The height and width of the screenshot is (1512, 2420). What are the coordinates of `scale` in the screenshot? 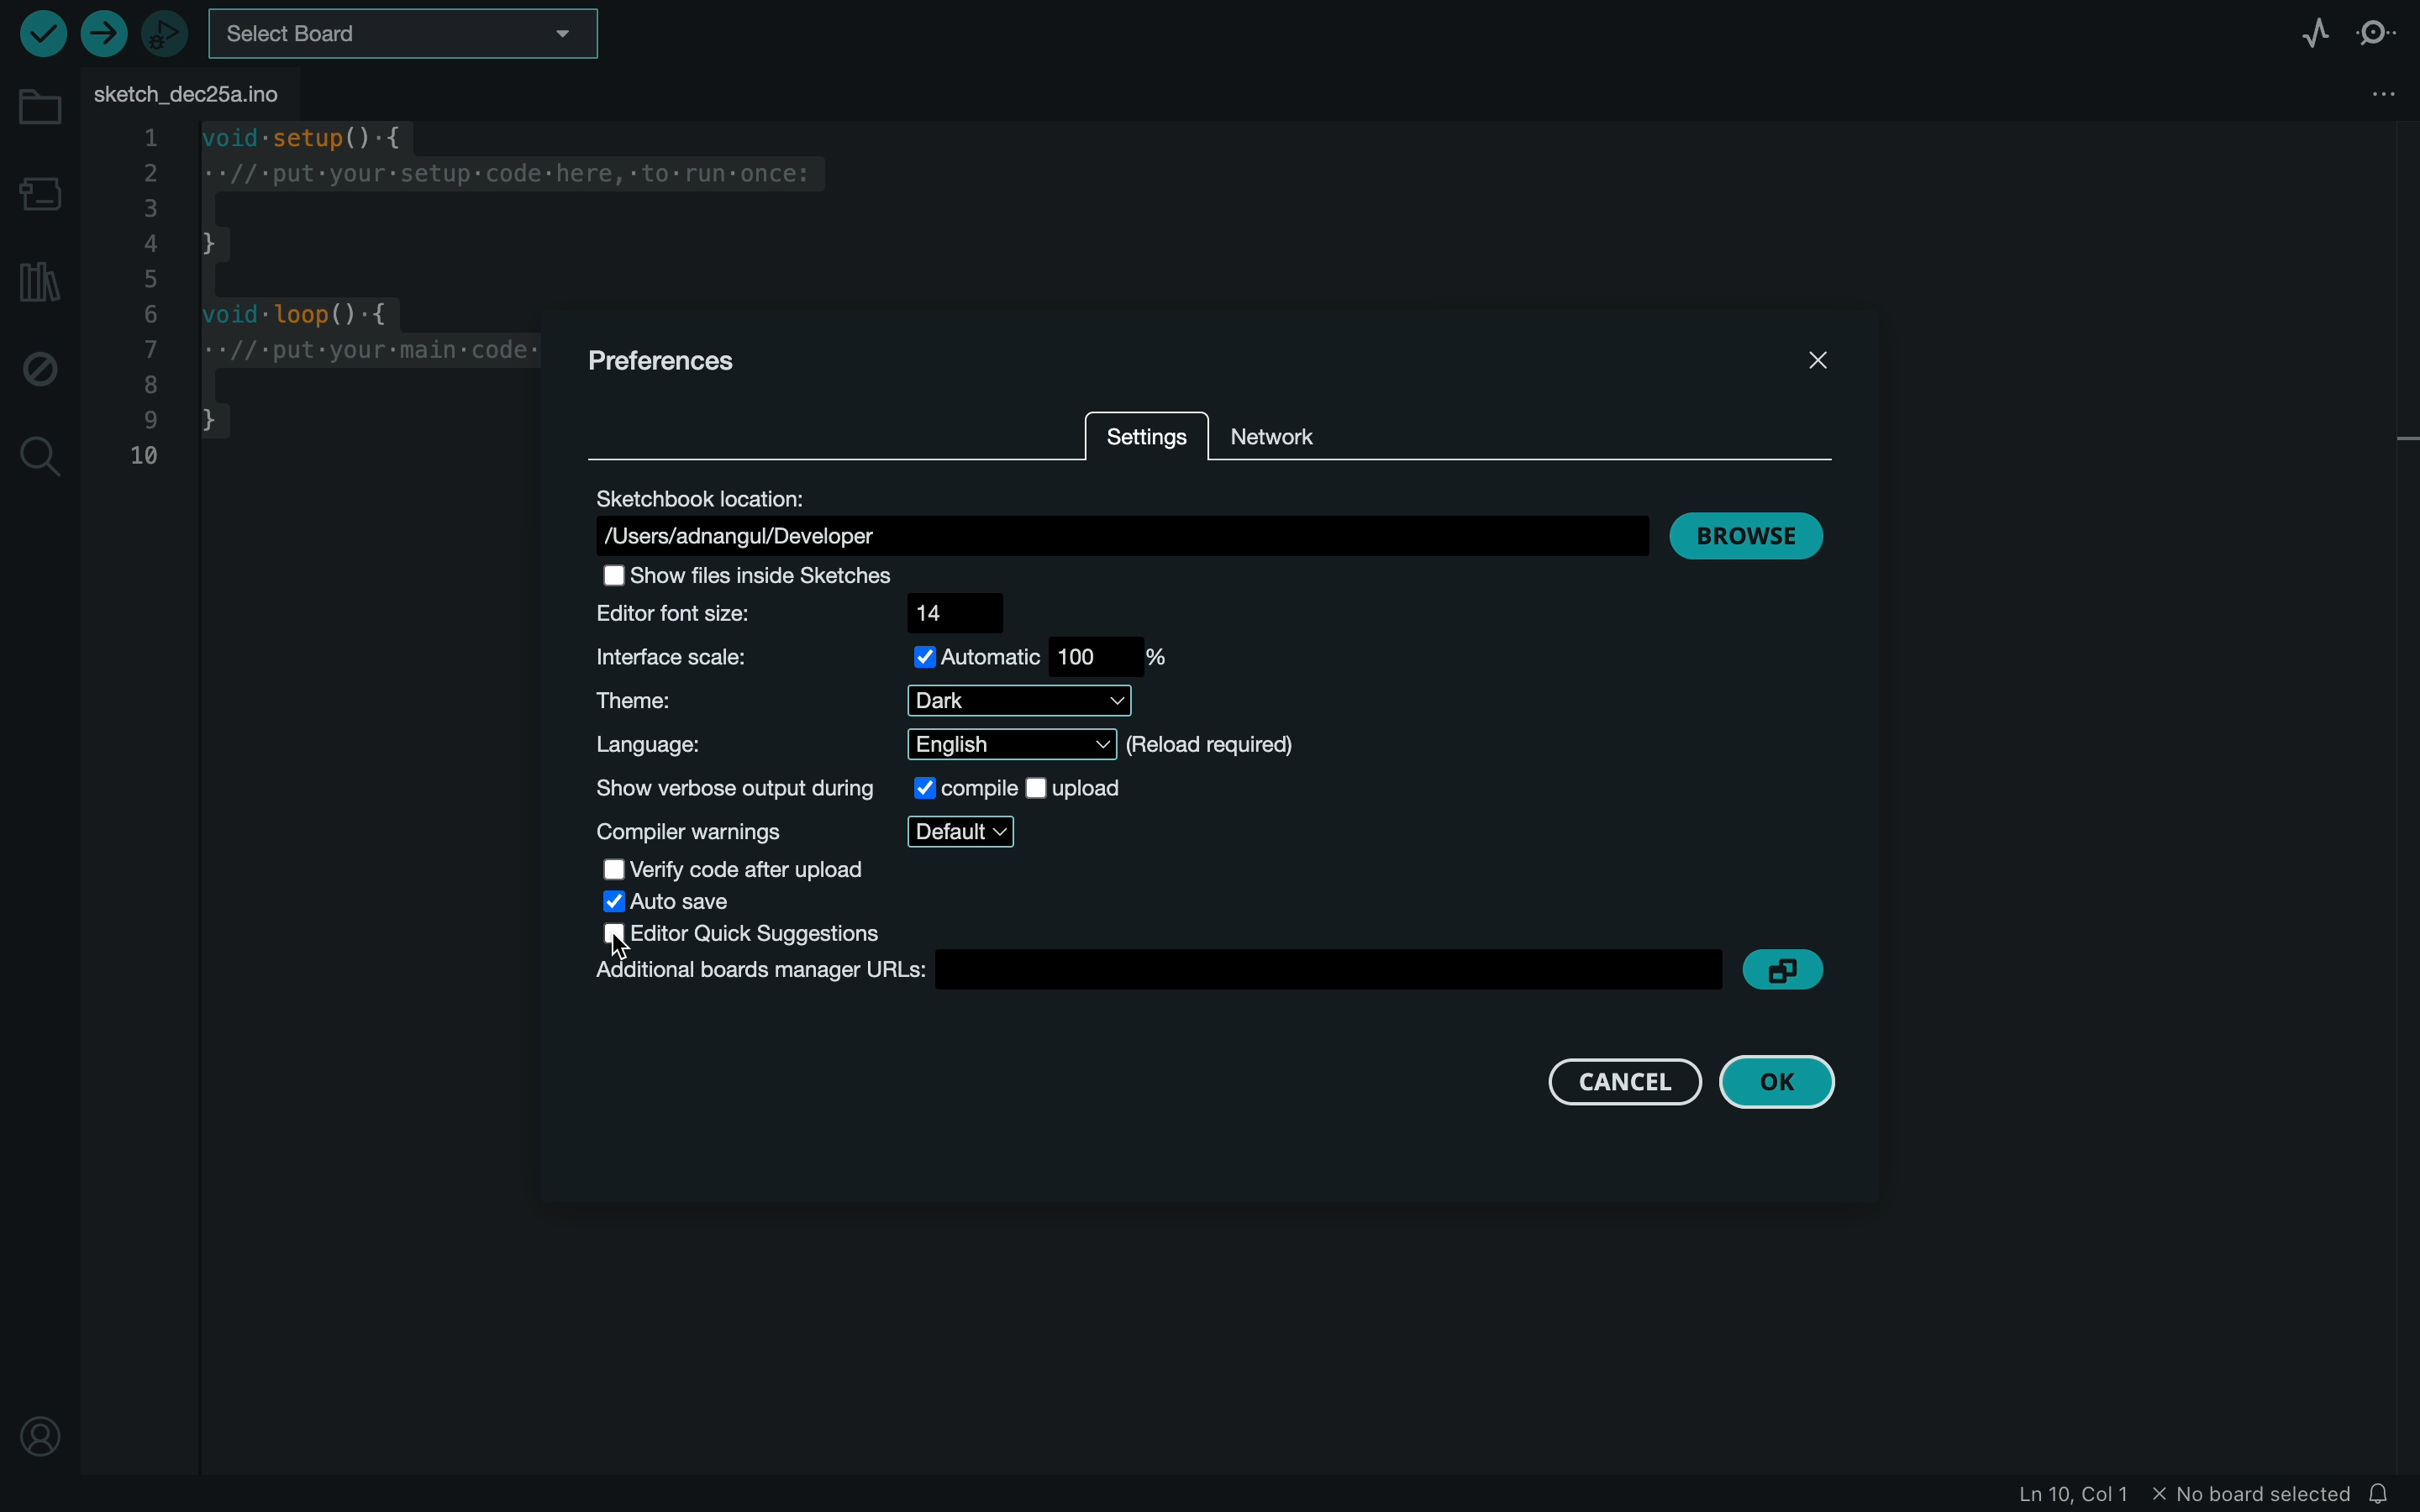 It's located at (884, 656).